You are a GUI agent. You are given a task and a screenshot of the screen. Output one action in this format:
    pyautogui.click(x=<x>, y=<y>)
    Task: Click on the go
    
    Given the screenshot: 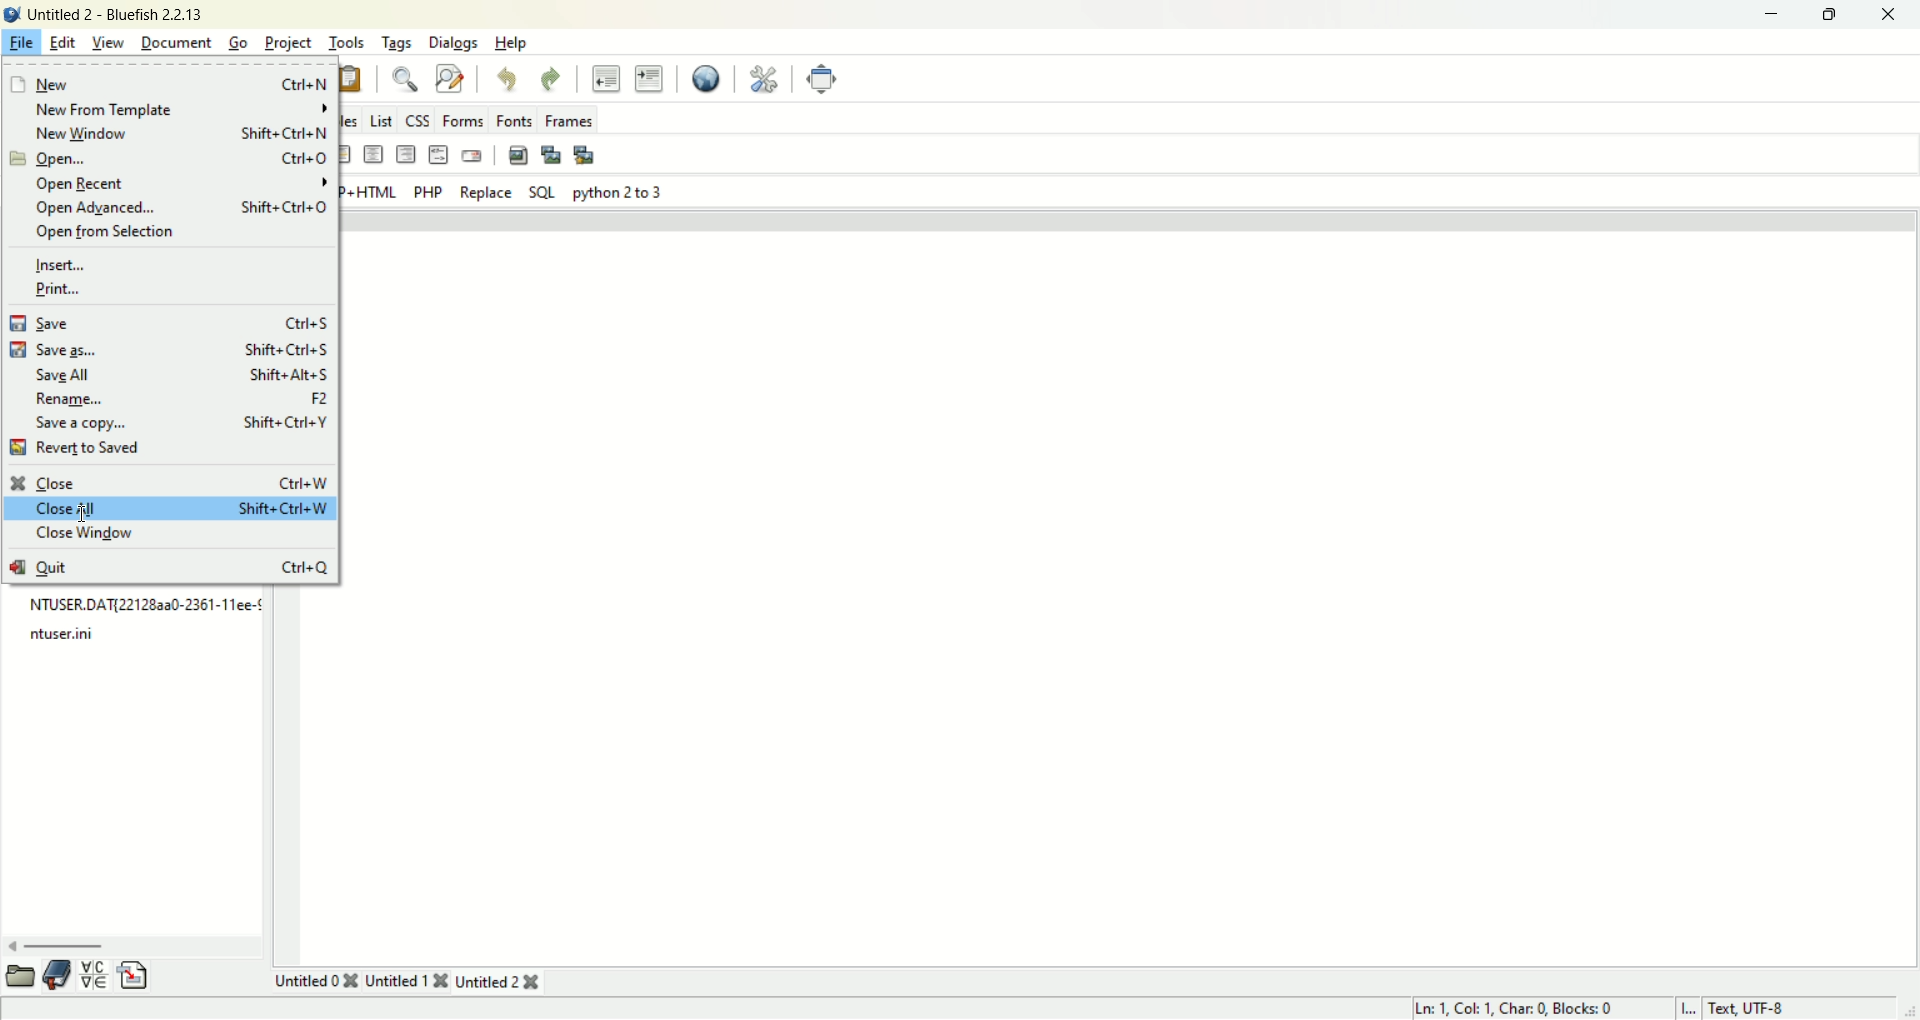 What is the action you would take?
    pyautogui.click(x=238, y=40)
    